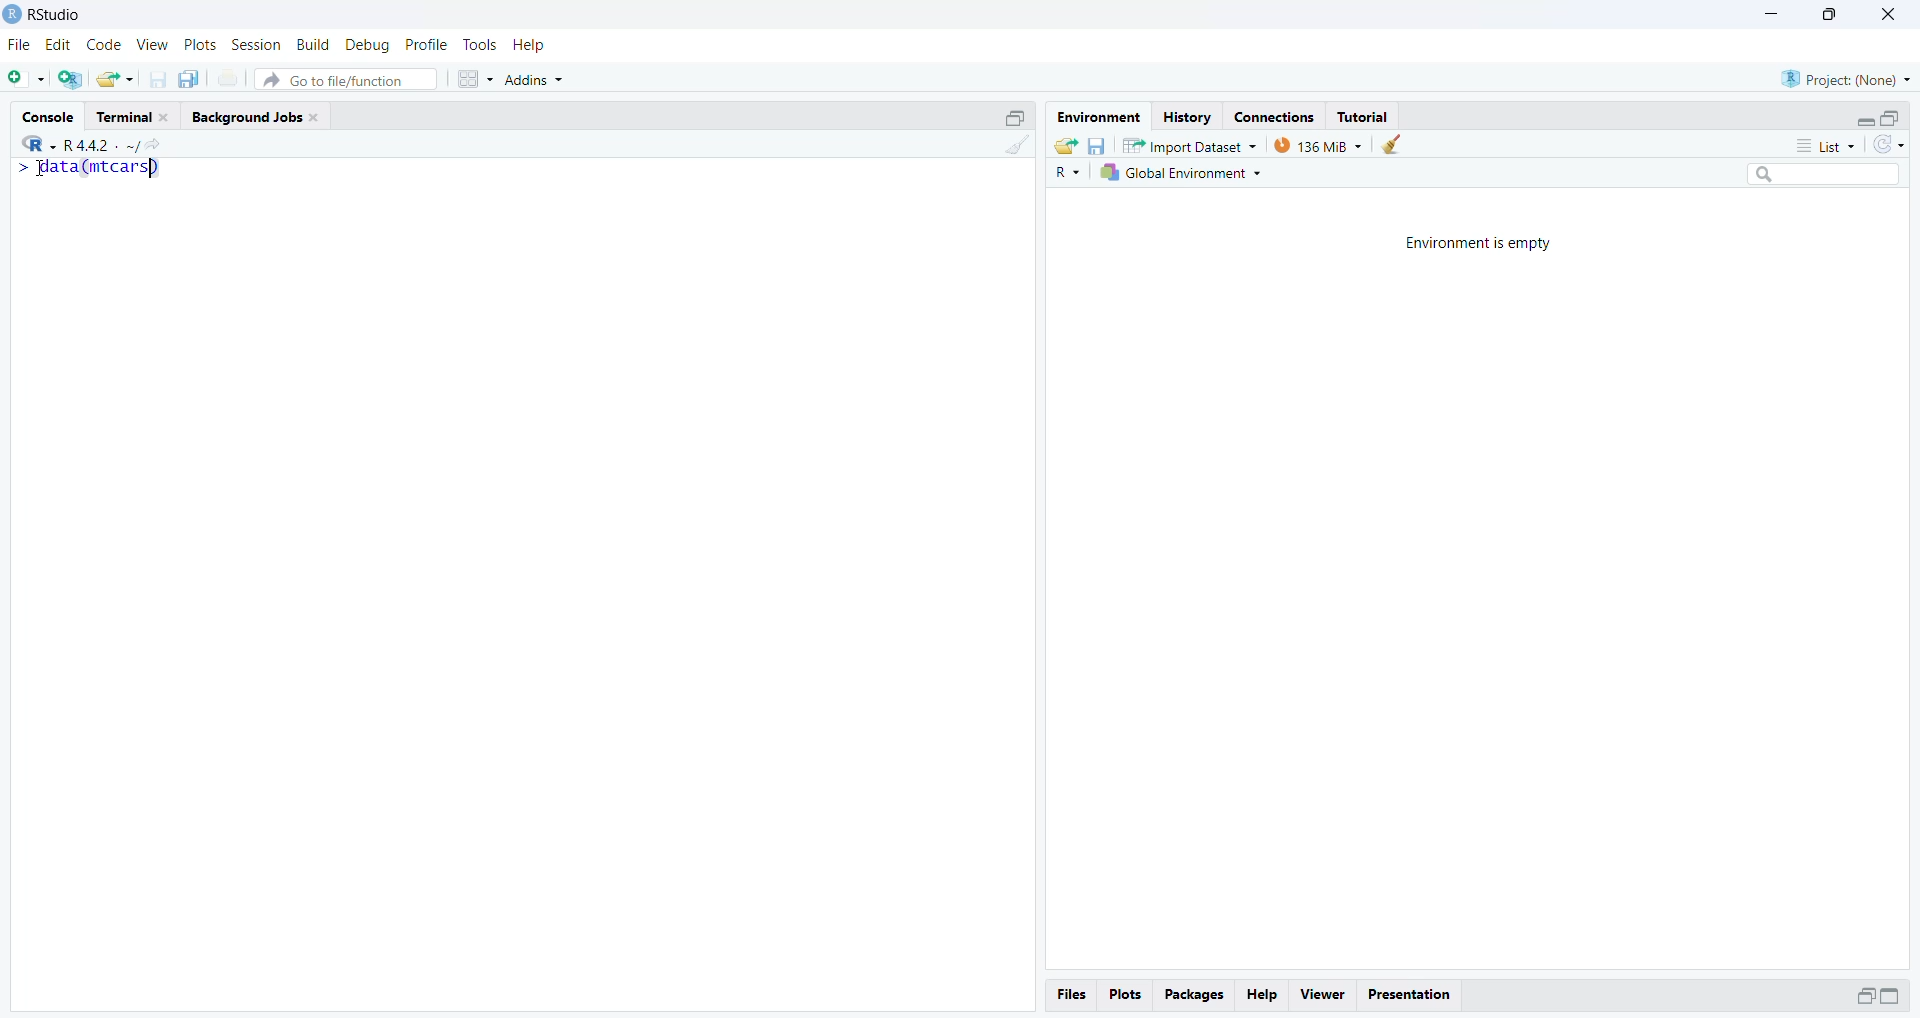  I want to click on View the current working directory, so click(154, 144).